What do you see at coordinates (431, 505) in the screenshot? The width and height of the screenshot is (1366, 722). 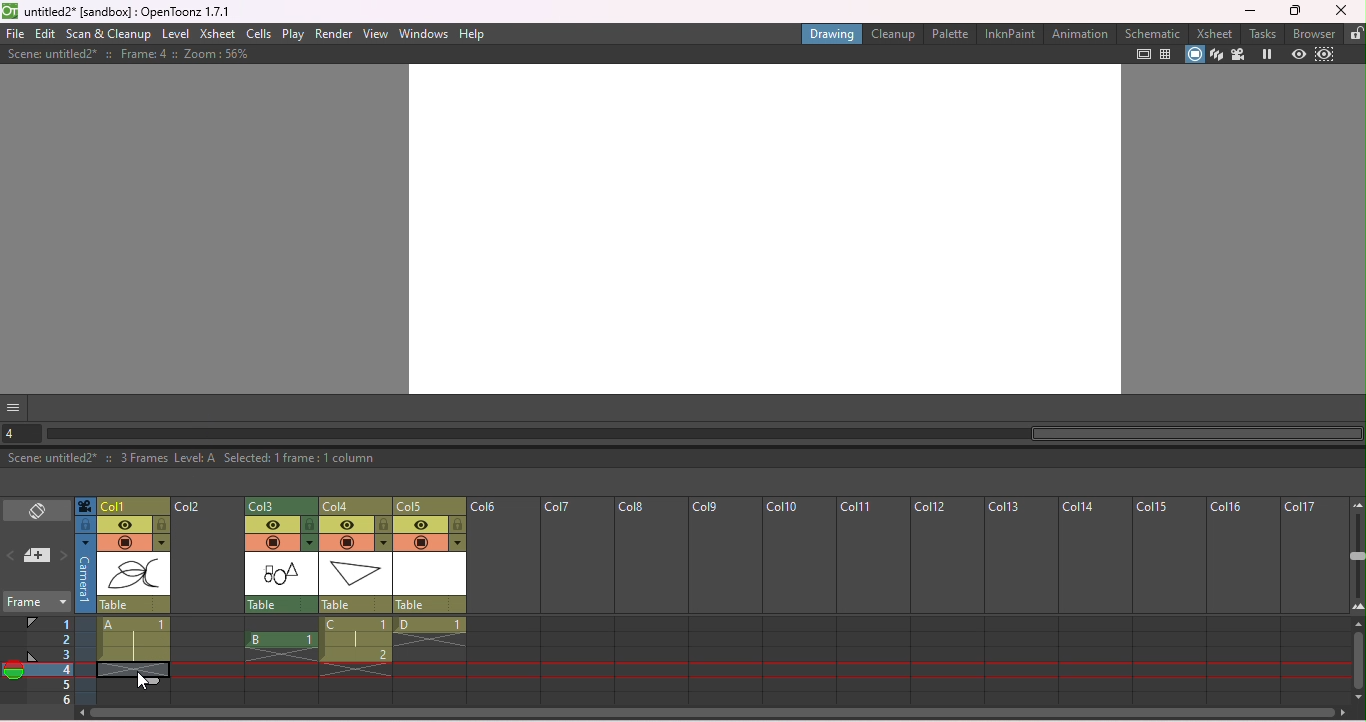 I see `Column 5` at bounding box center [431, 505].